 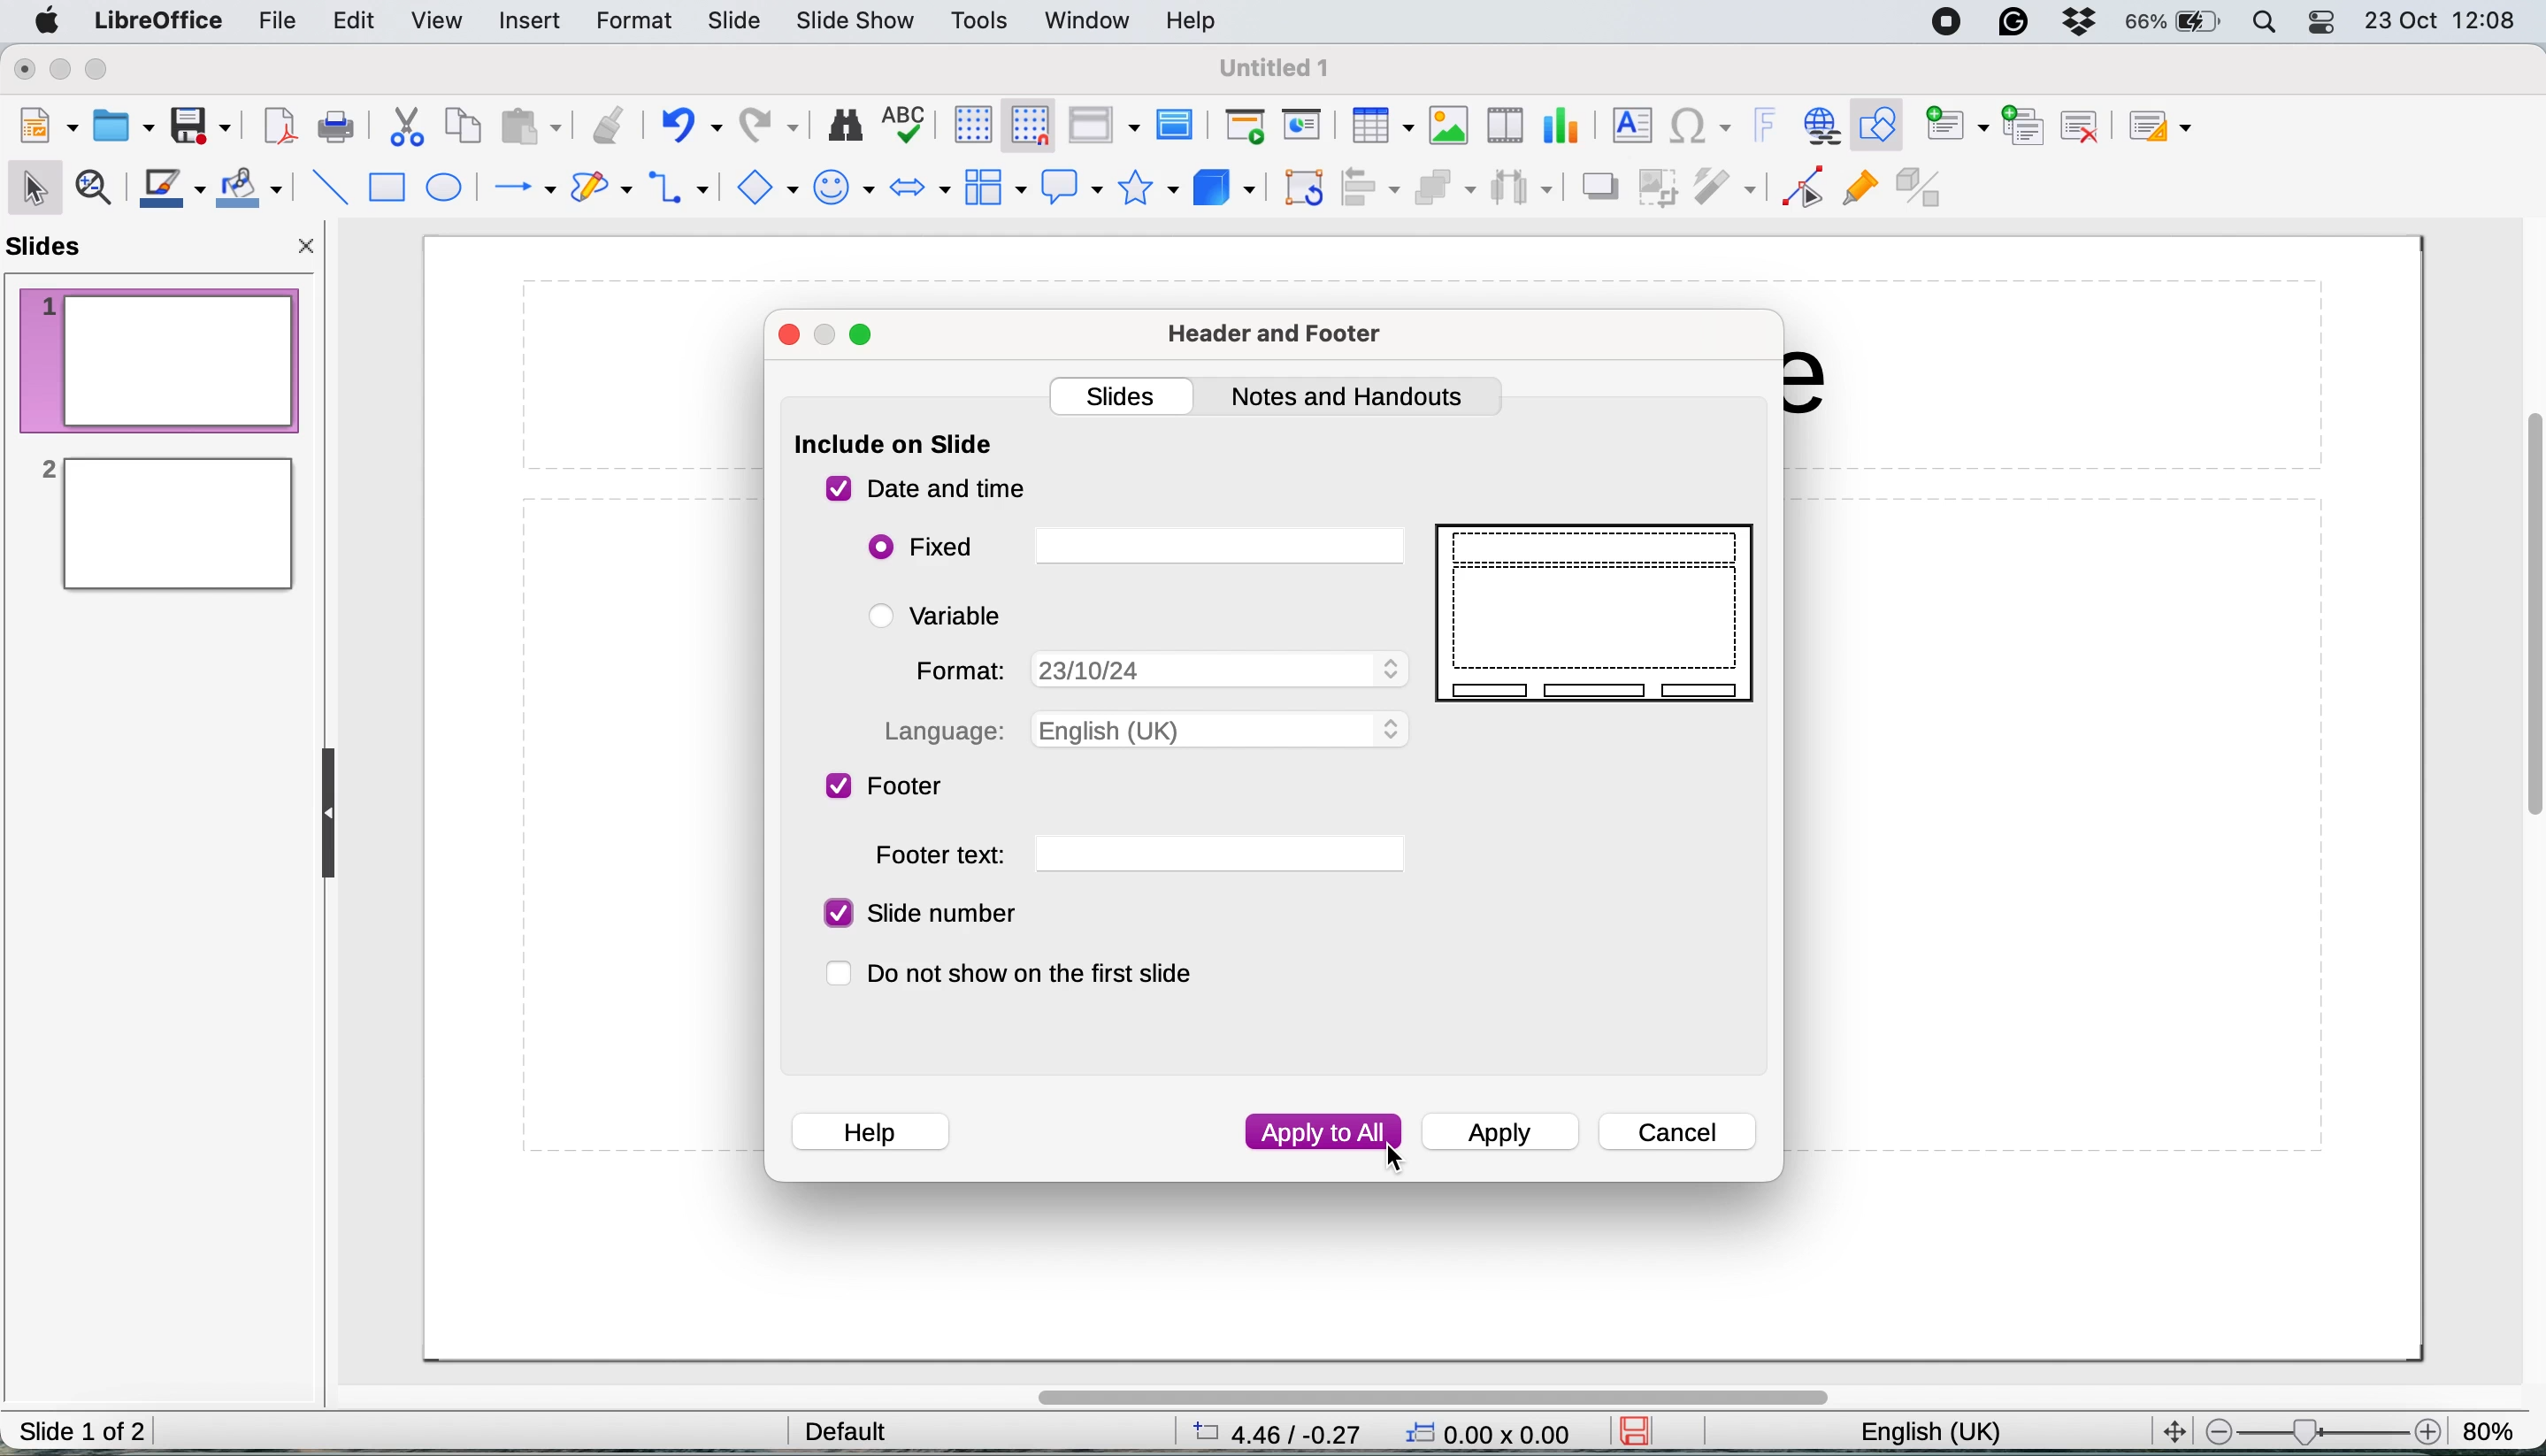 I want to click on tools, so click(x=981, y=23).